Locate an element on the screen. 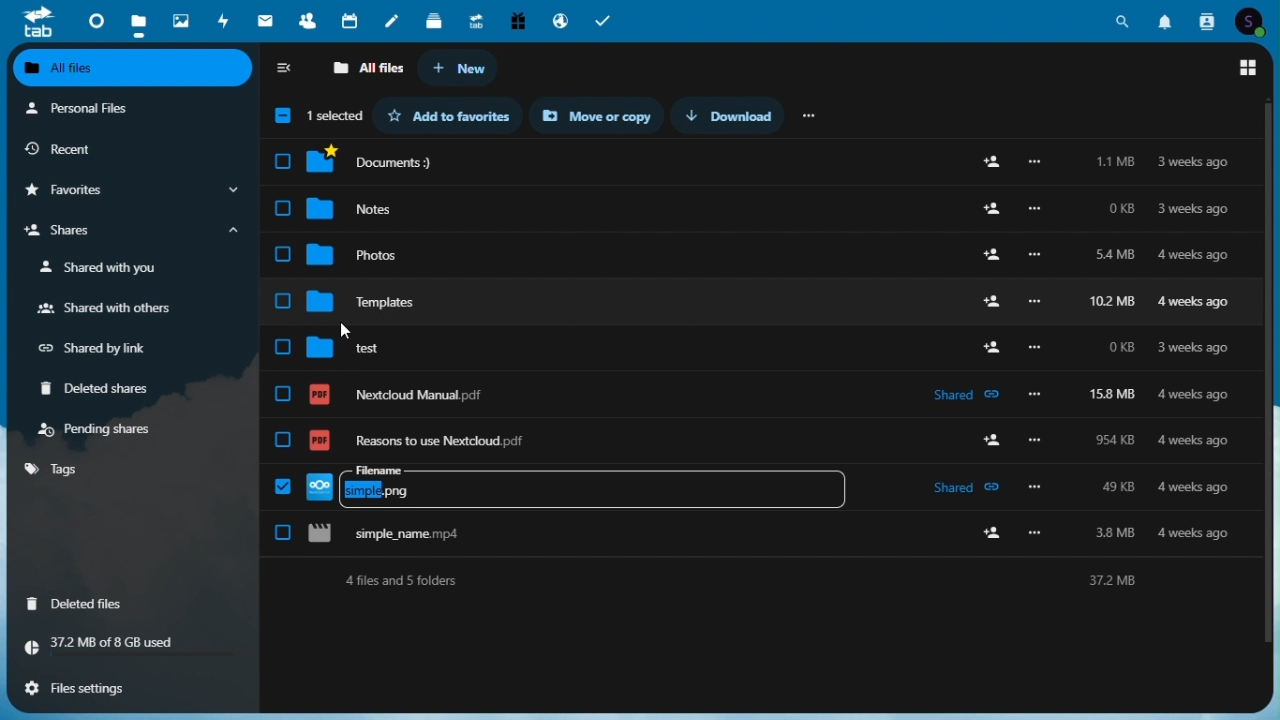 The width and height of the screenshot is (1280, 720). simple_name.mp43.8MB 4 weeks ago is located at coordinates (761, 534).